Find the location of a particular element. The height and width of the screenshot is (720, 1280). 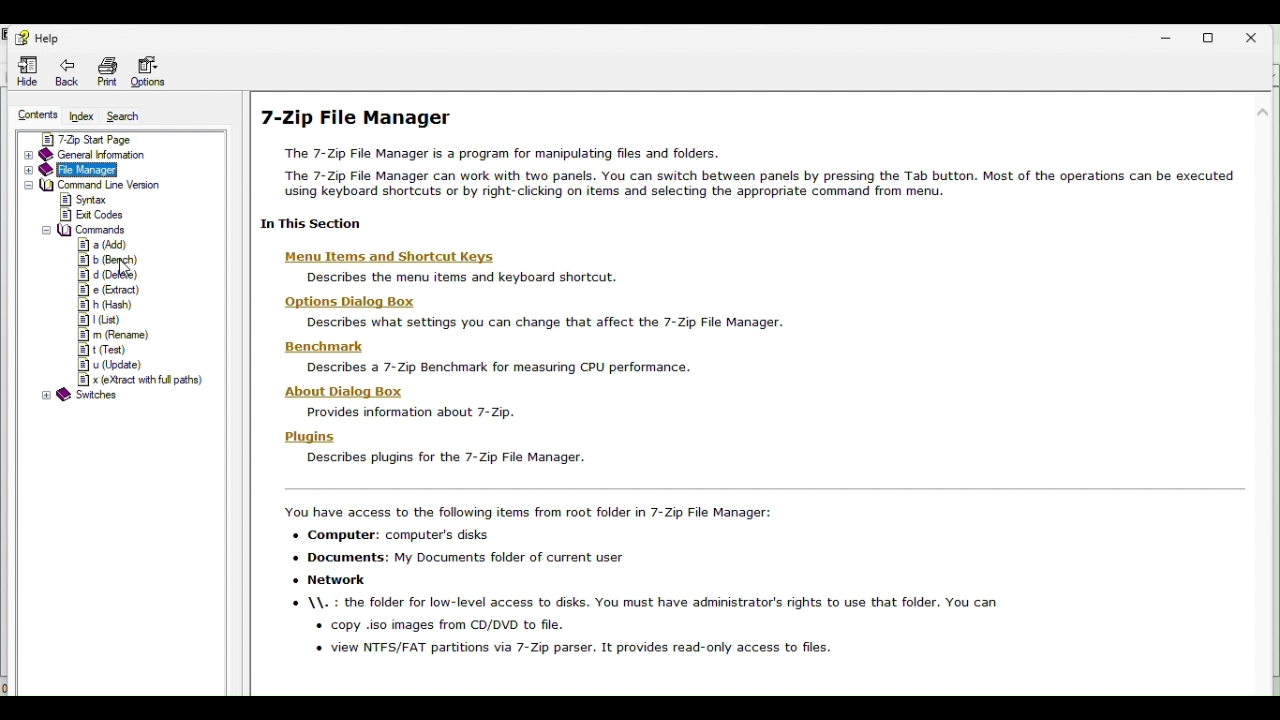

Back is located at coordinates (65, 73).